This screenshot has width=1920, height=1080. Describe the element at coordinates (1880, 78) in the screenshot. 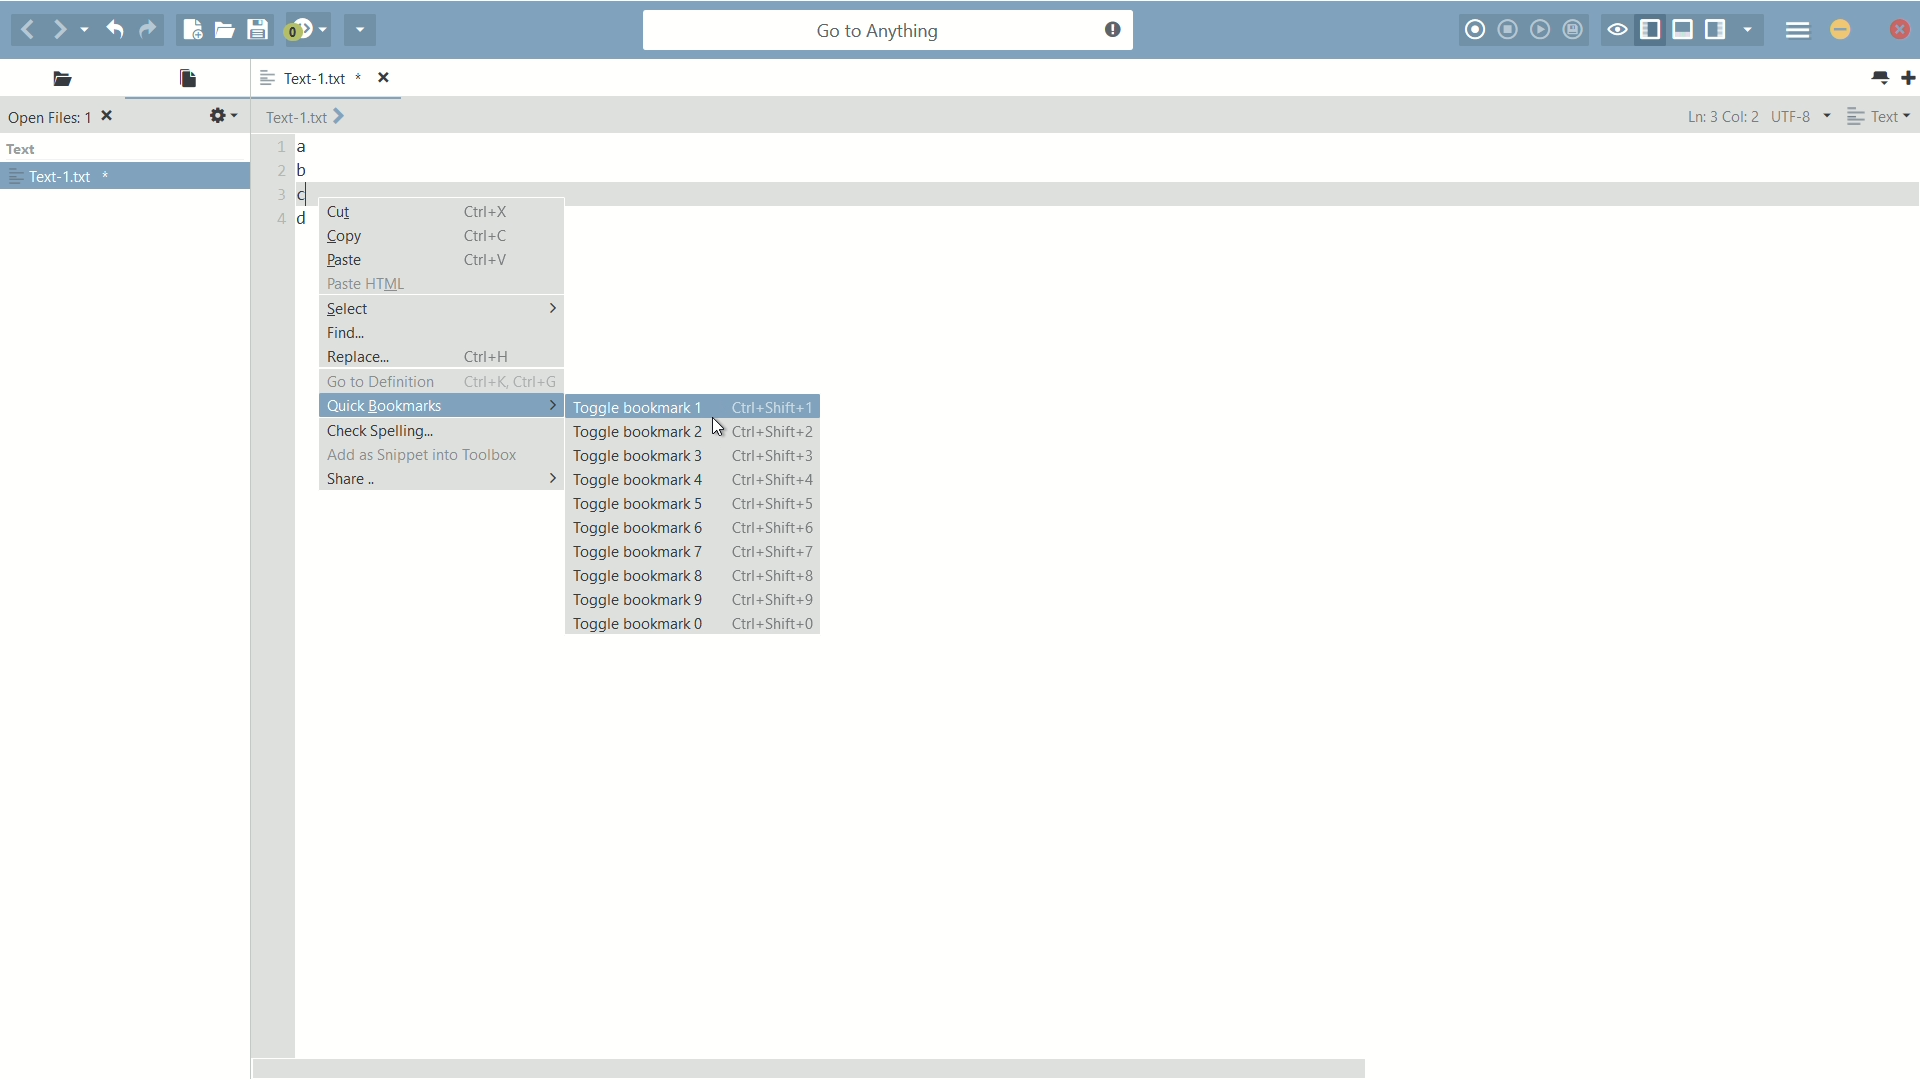

I see `all tabs` at that location.